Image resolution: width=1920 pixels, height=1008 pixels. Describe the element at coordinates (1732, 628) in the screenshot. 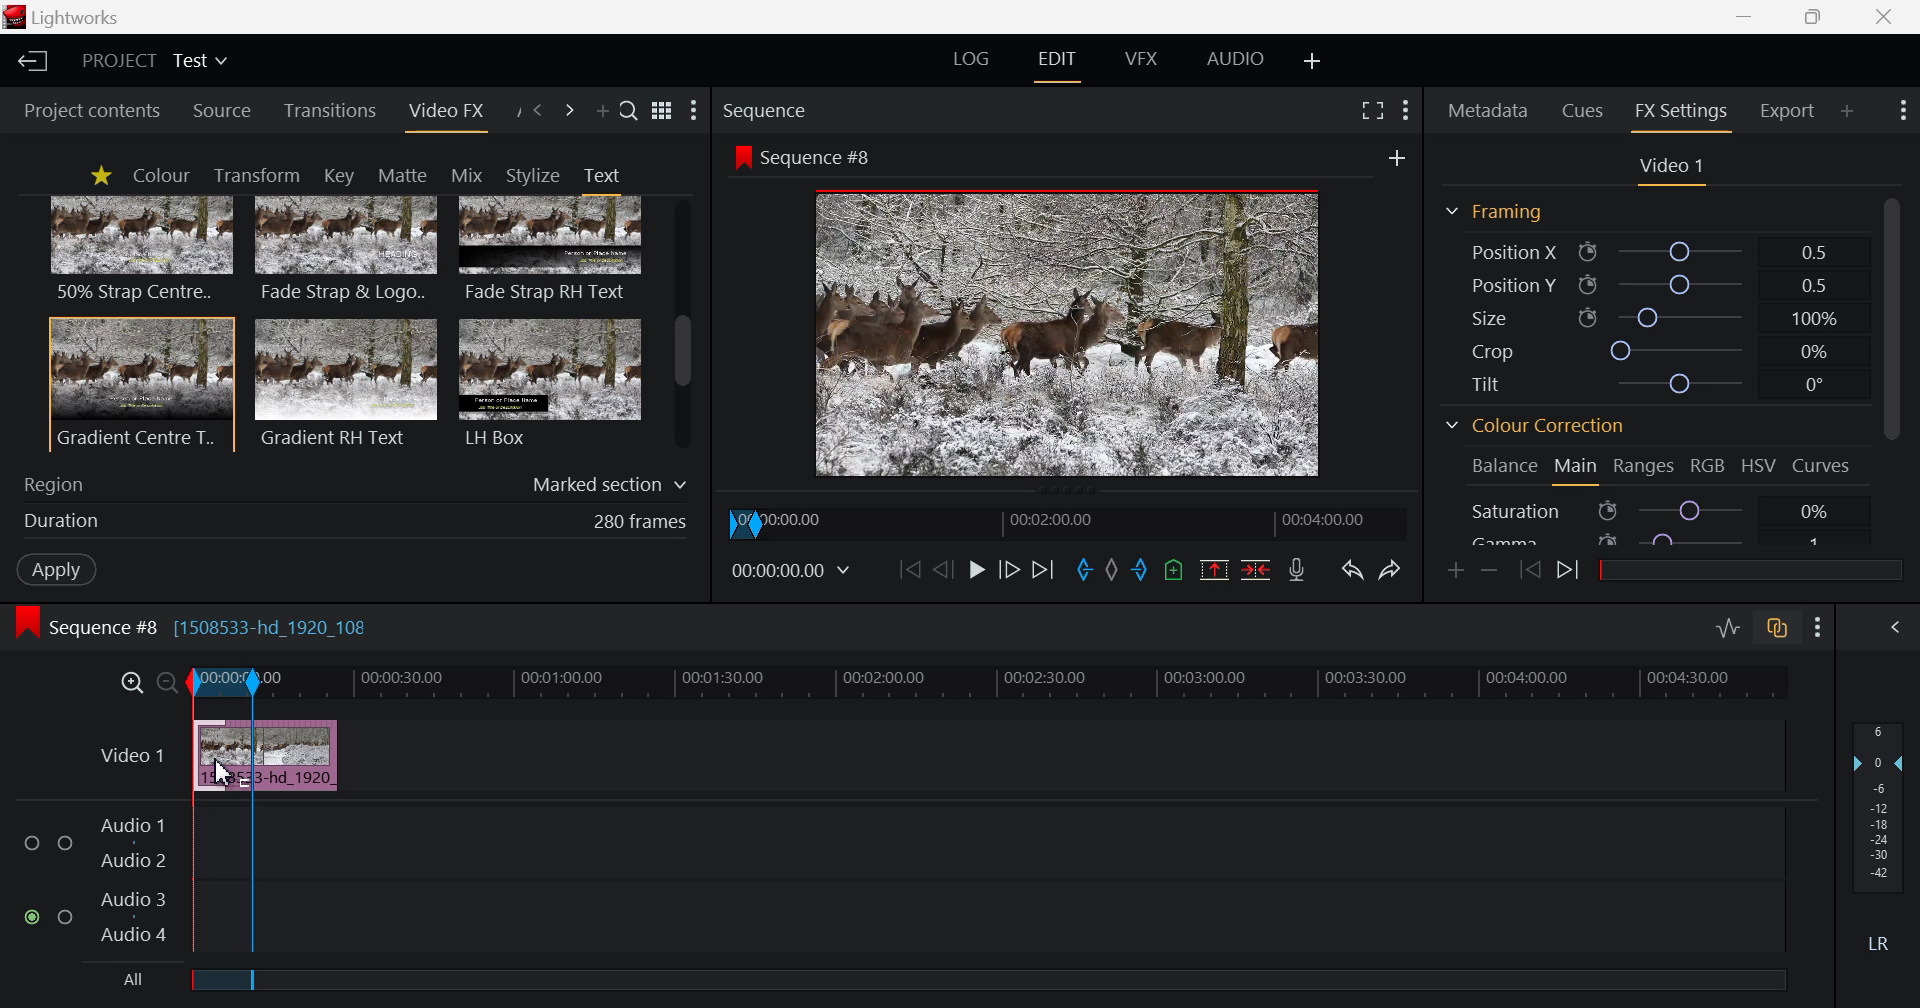

I see `Toggle audio levels editing` at that location.